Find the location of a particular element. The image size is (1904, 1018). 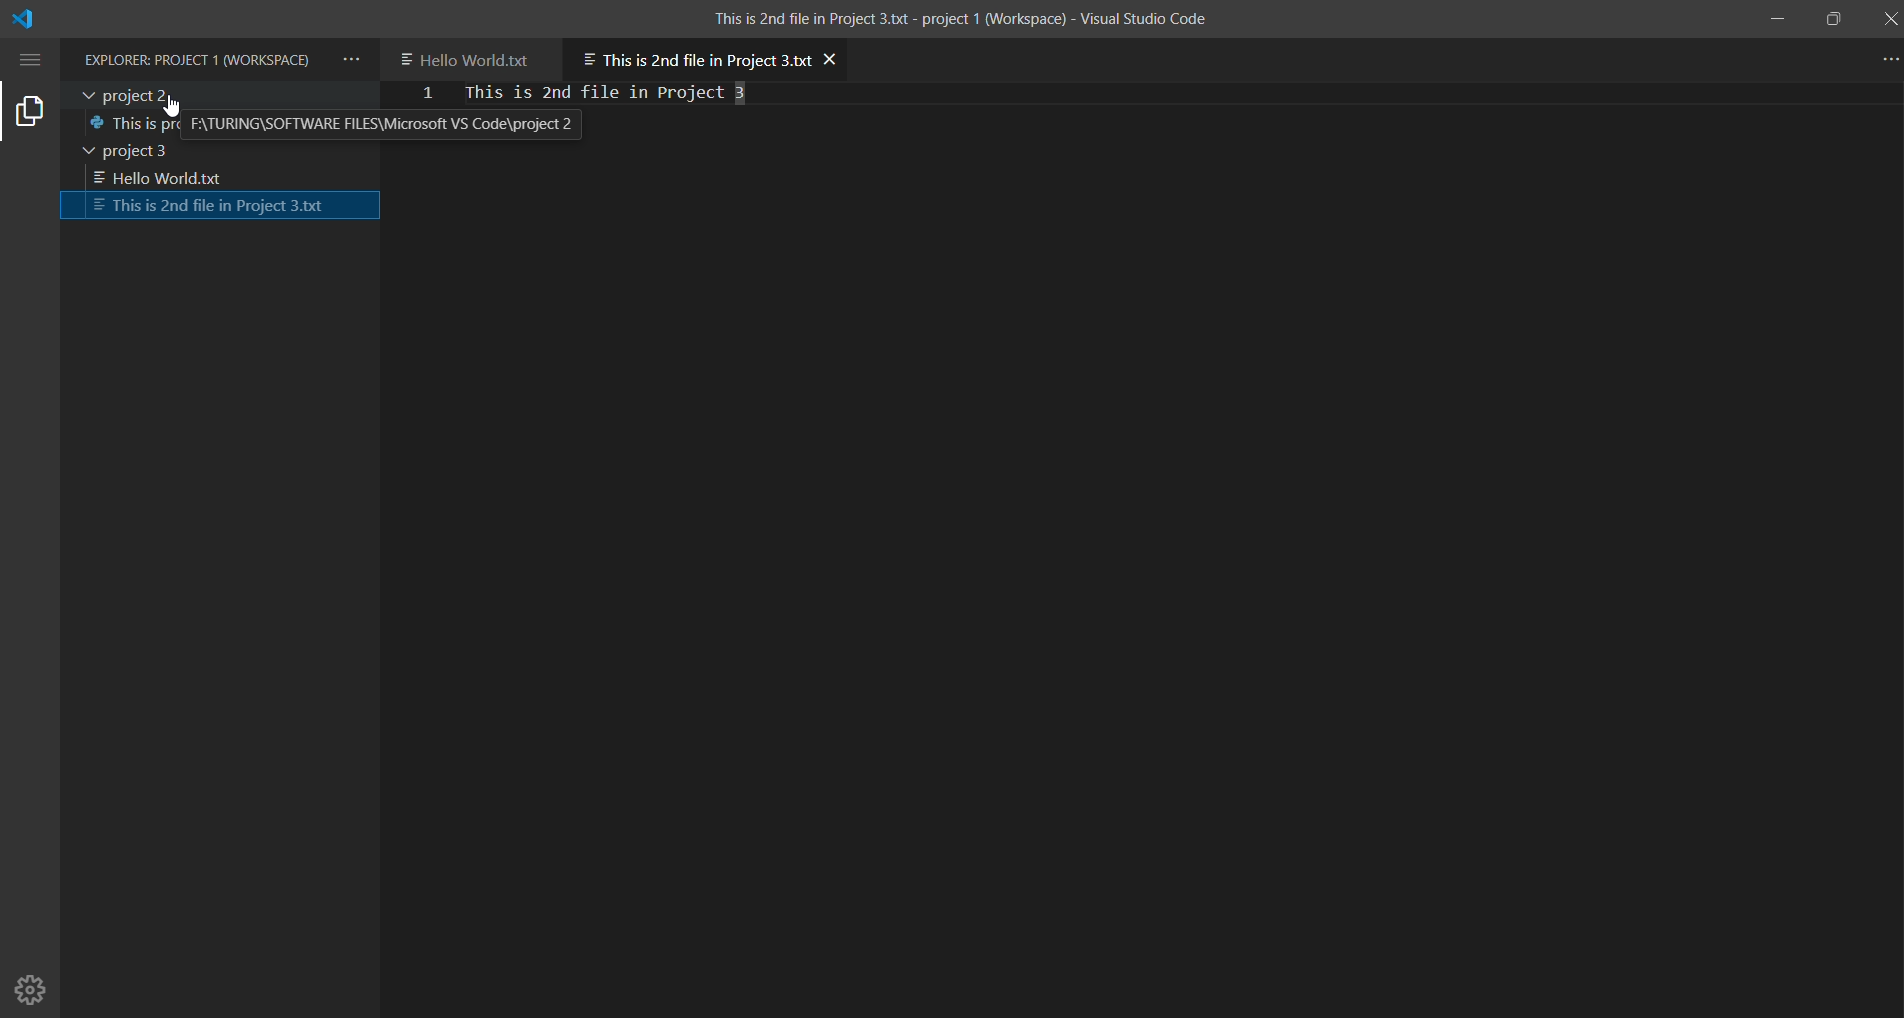

project 3 is located at coordinates (158, 152).